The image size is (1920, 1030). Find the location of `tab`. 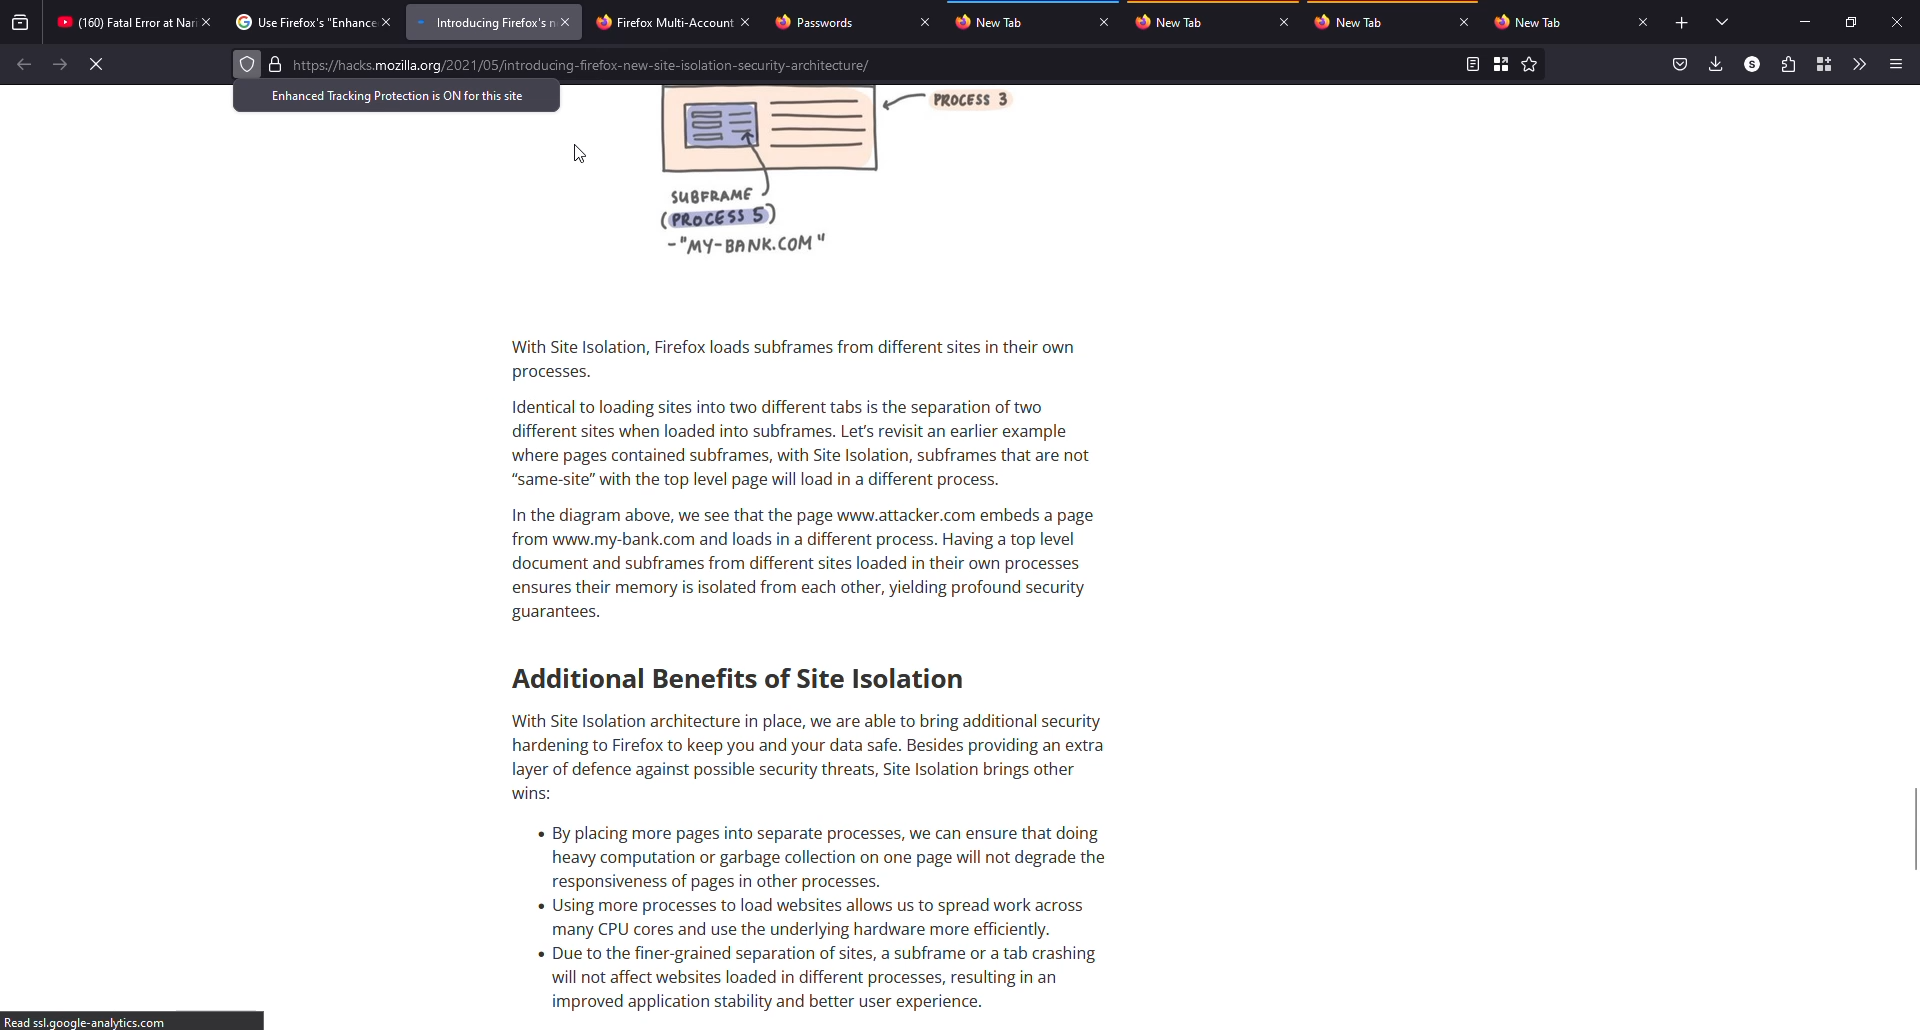

tab is located at coordinates (997, 22).